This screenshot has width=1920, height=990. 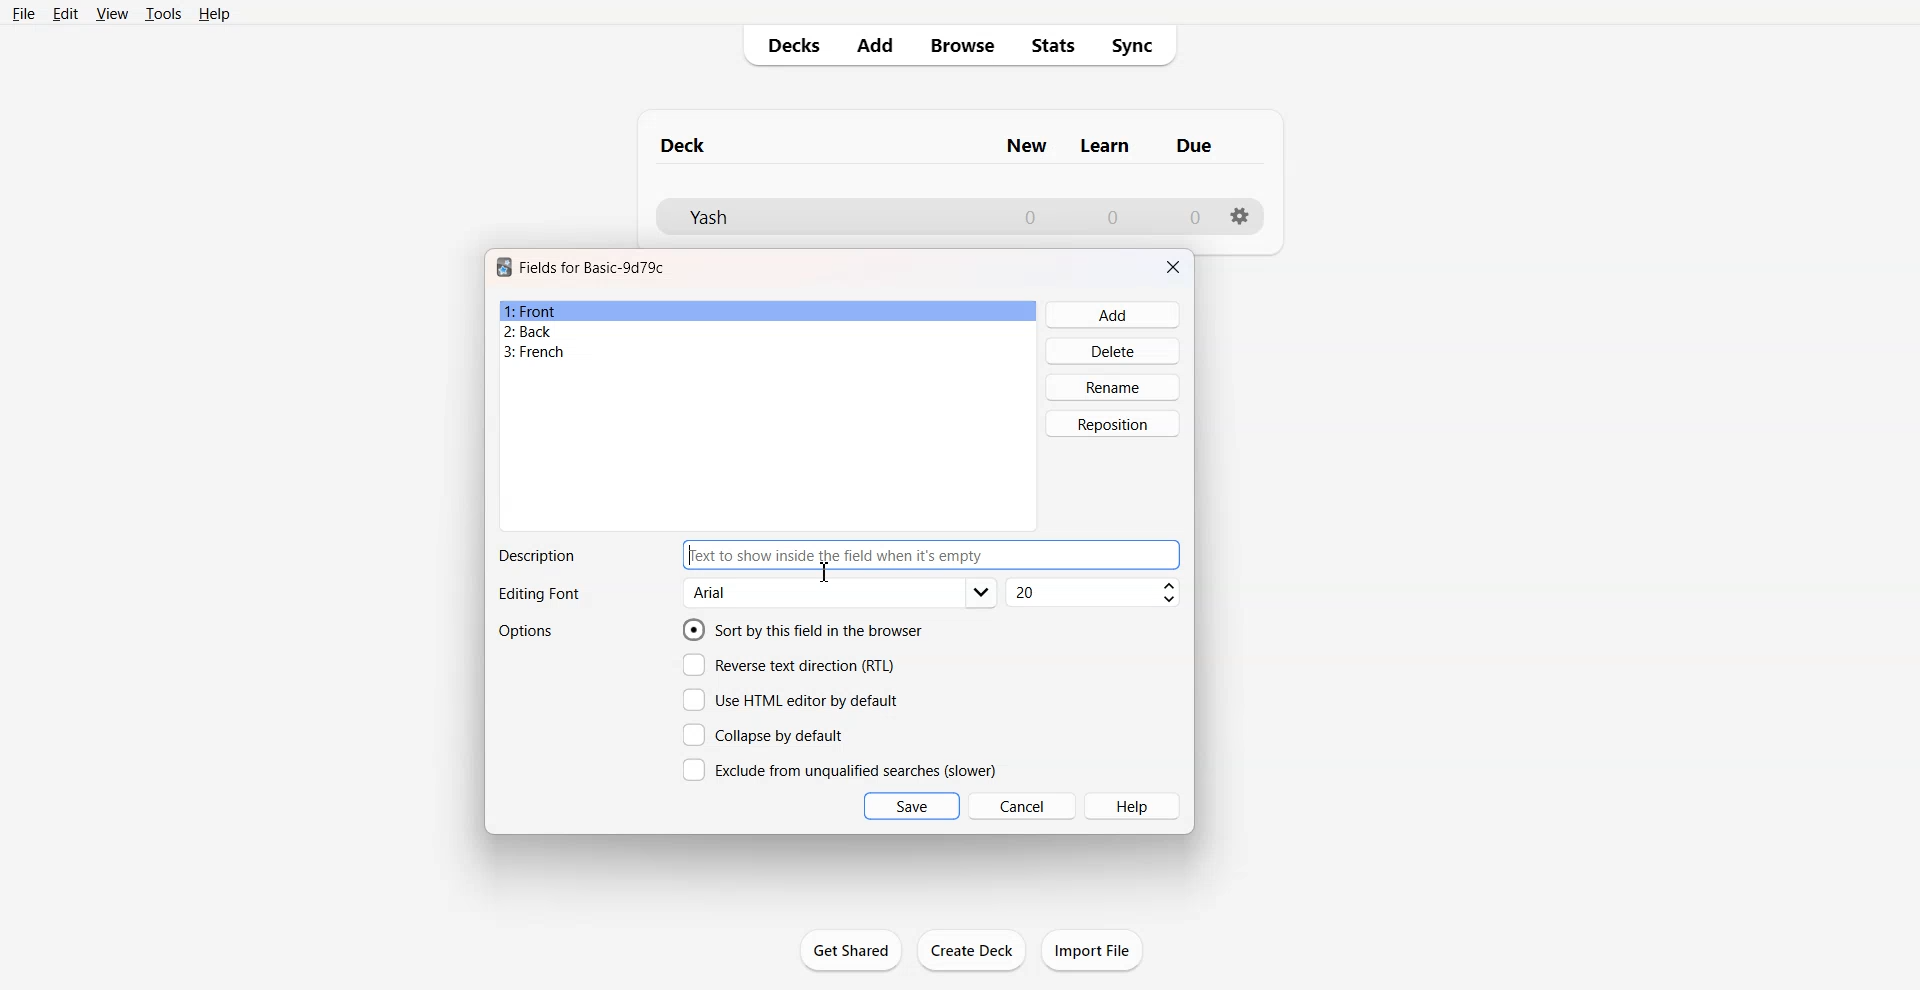 What do you see at coordinates (820, 217) in the screenshot?
I see `Deck File` at bounding box center [820, 217].